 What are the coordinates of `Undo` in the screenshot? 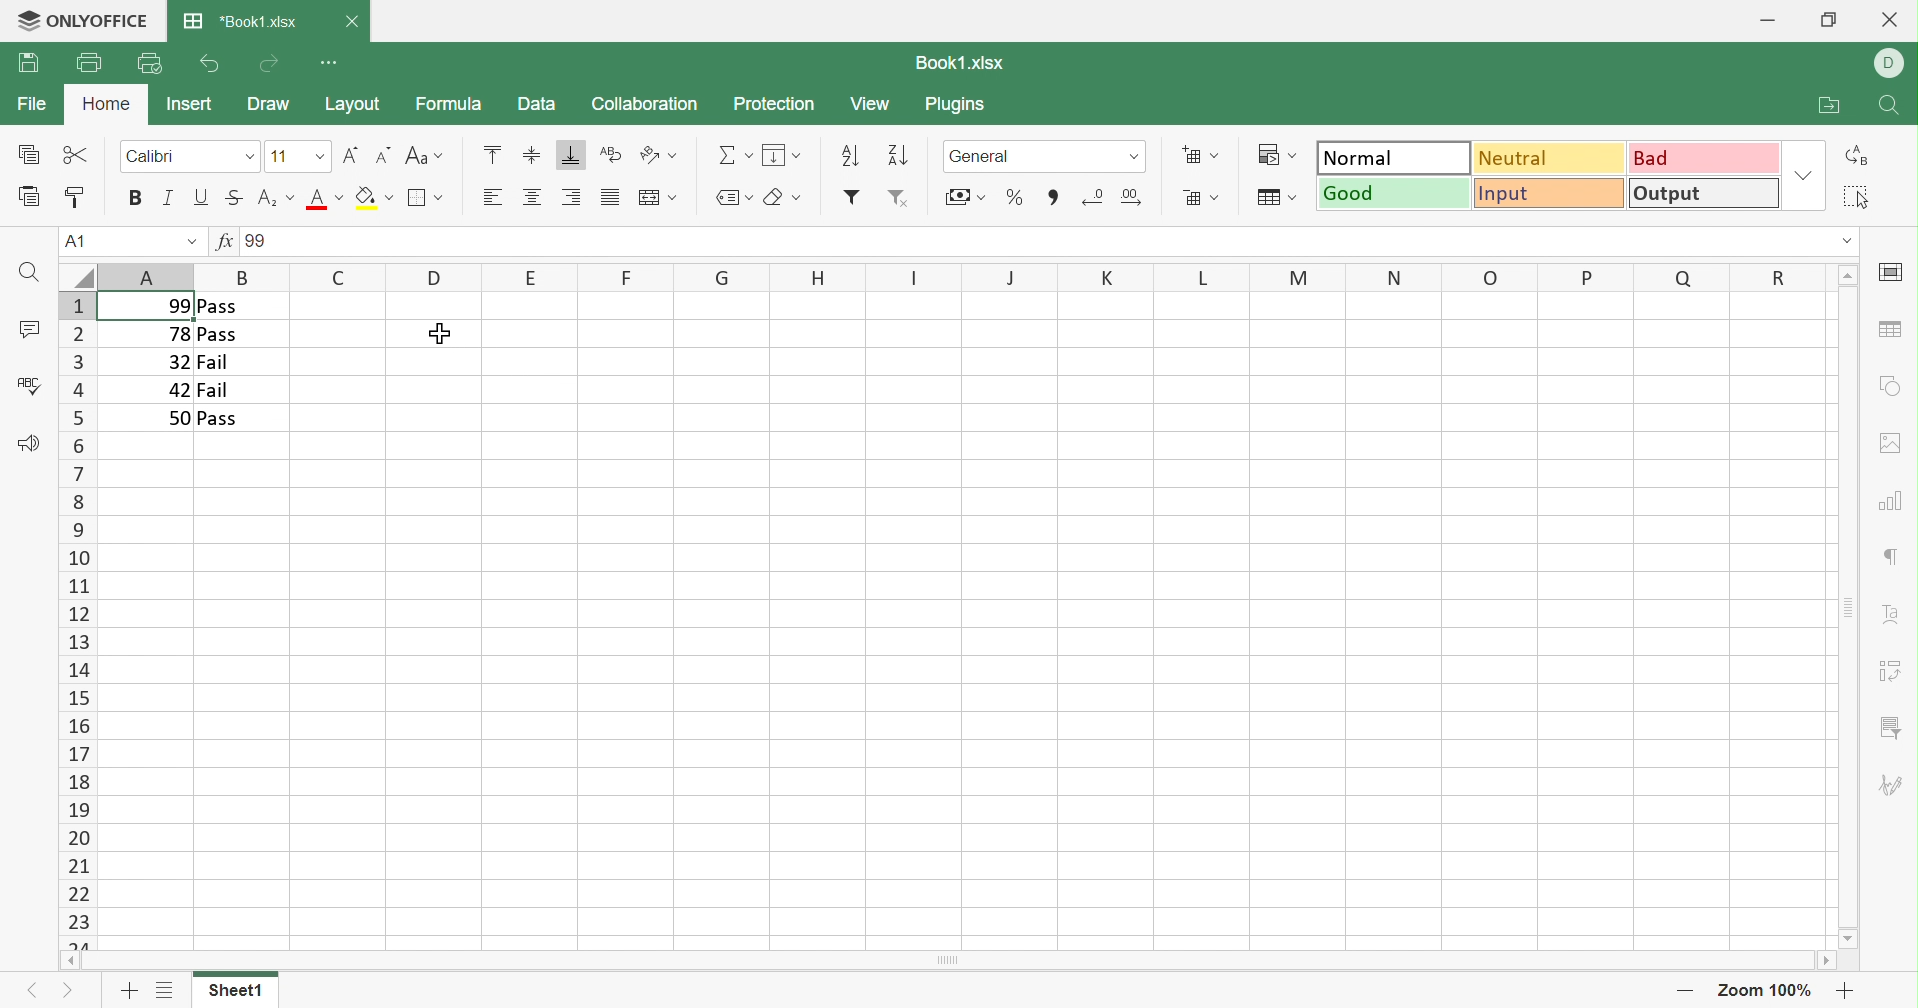 It's located at (208, 65).